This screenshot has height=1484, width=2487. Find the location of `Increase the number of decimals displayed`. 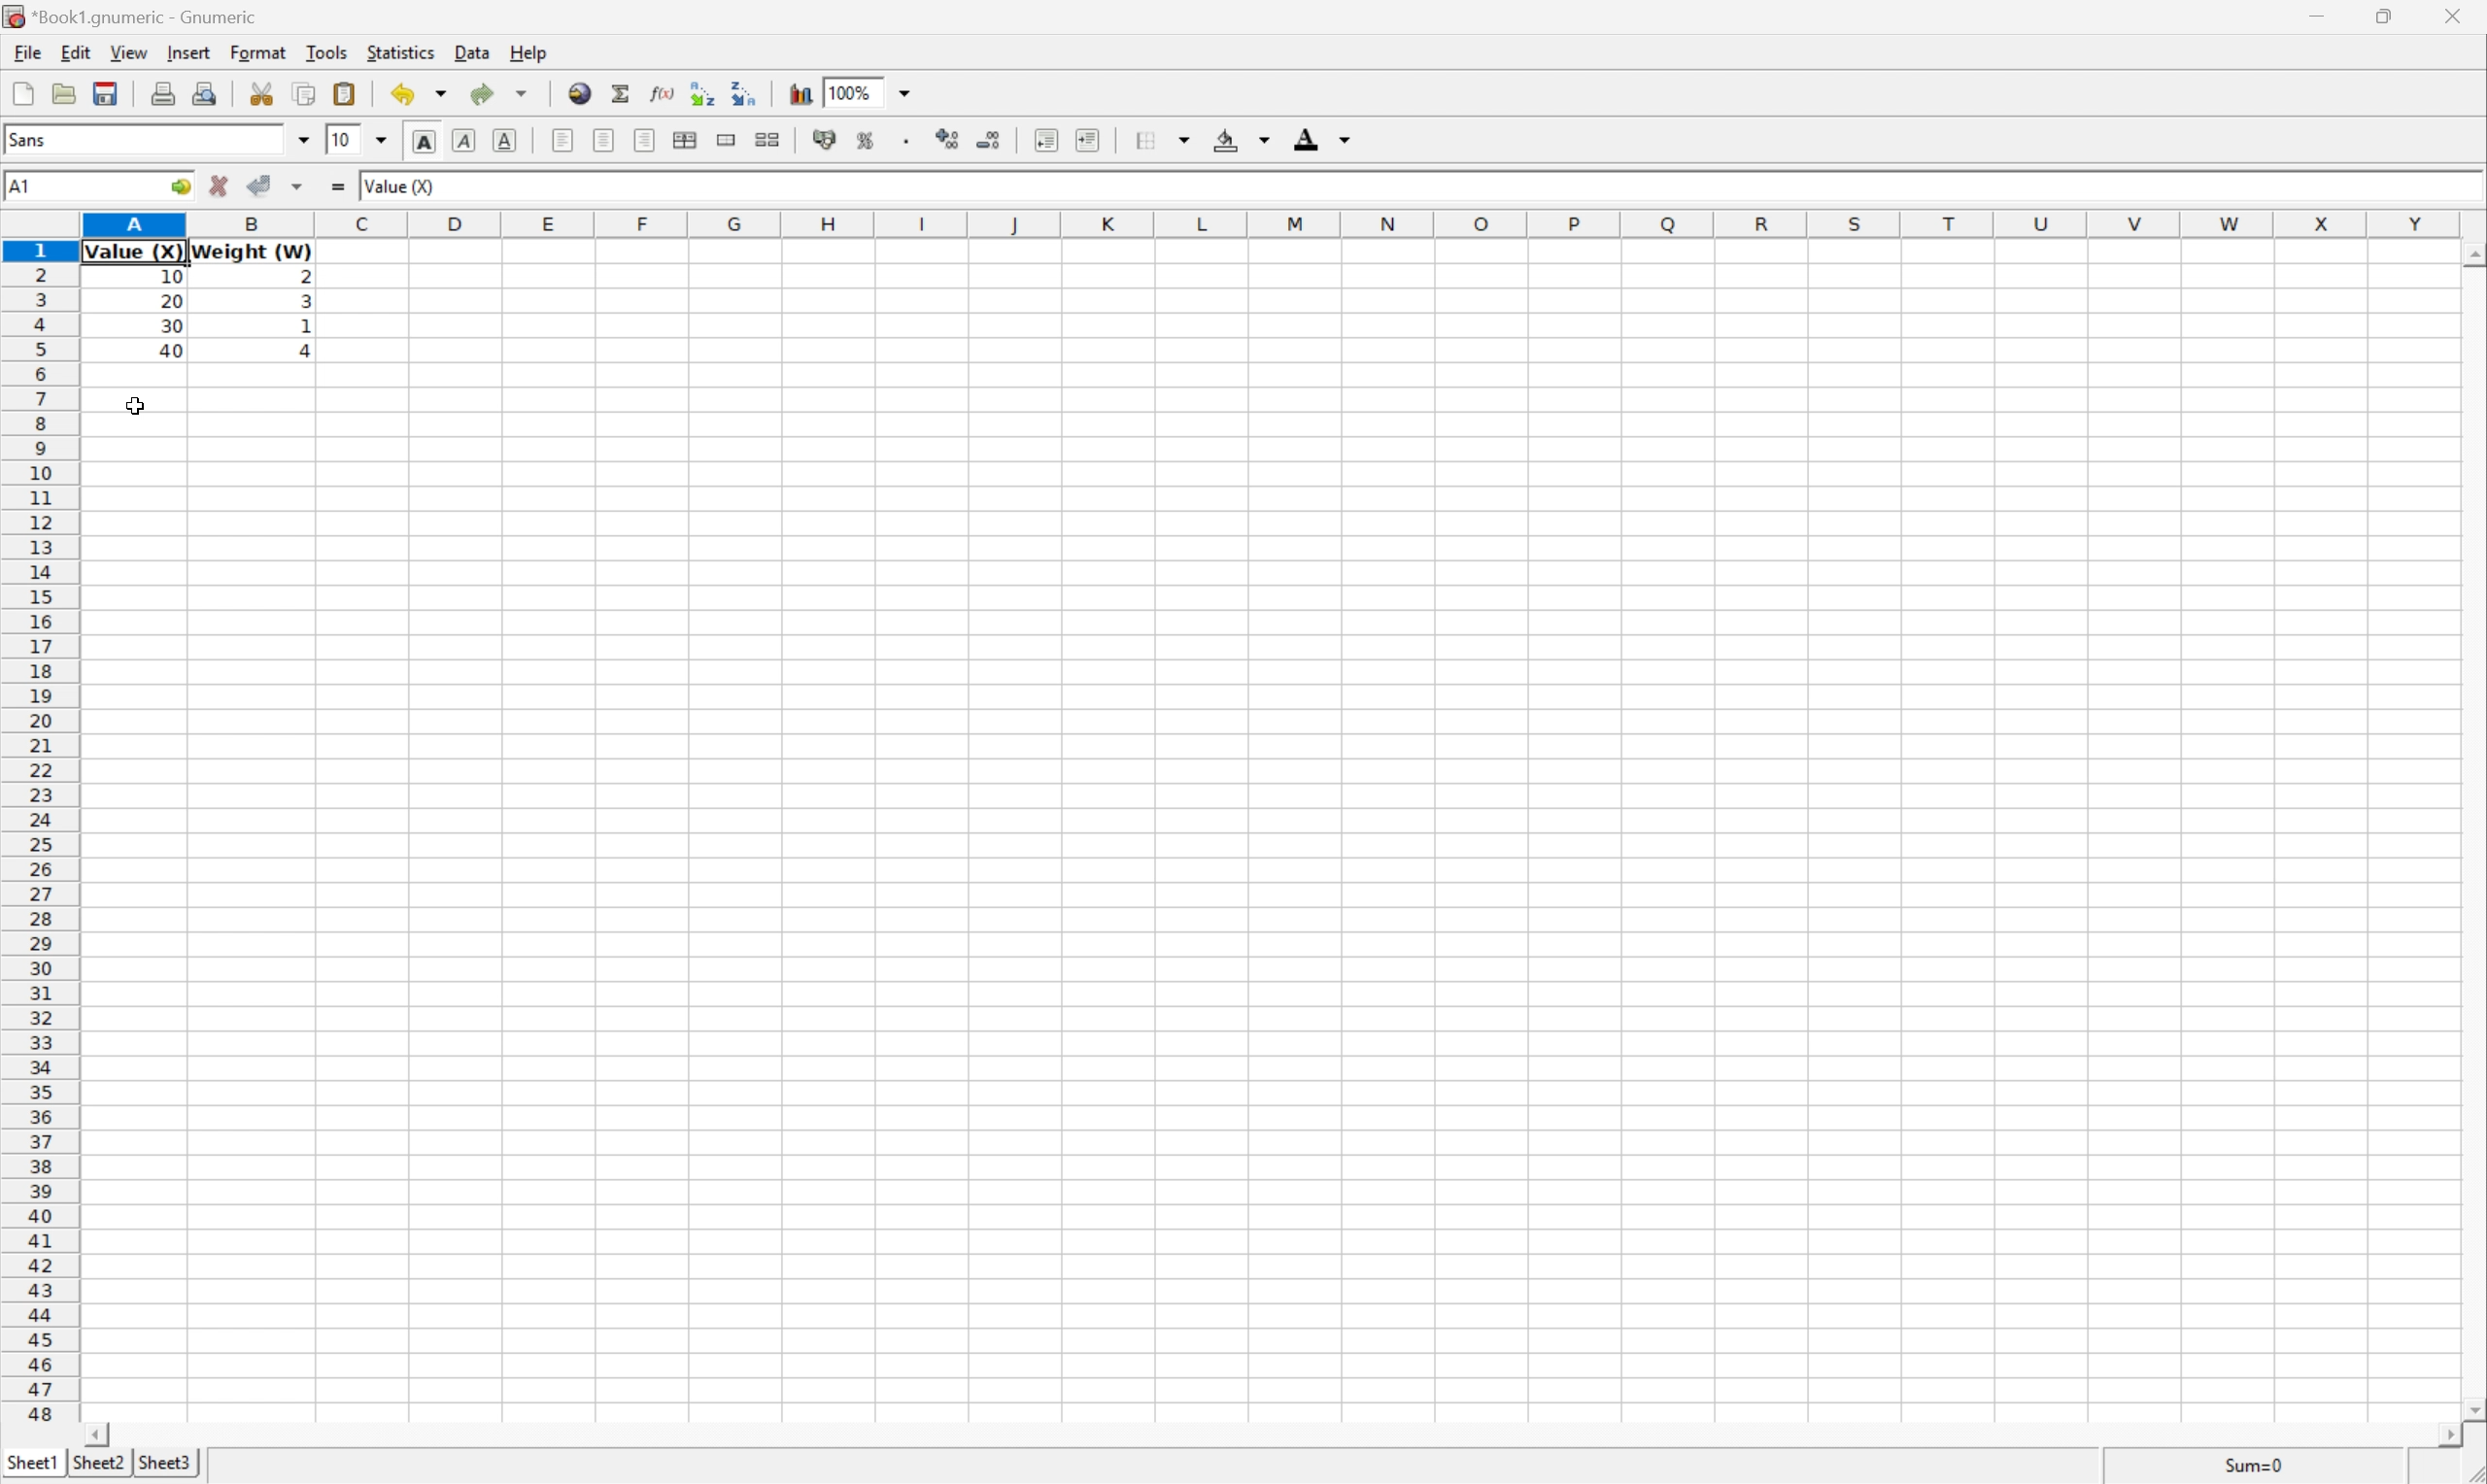

Increase the number of decimals displayed is located at coordinates (948, 136).